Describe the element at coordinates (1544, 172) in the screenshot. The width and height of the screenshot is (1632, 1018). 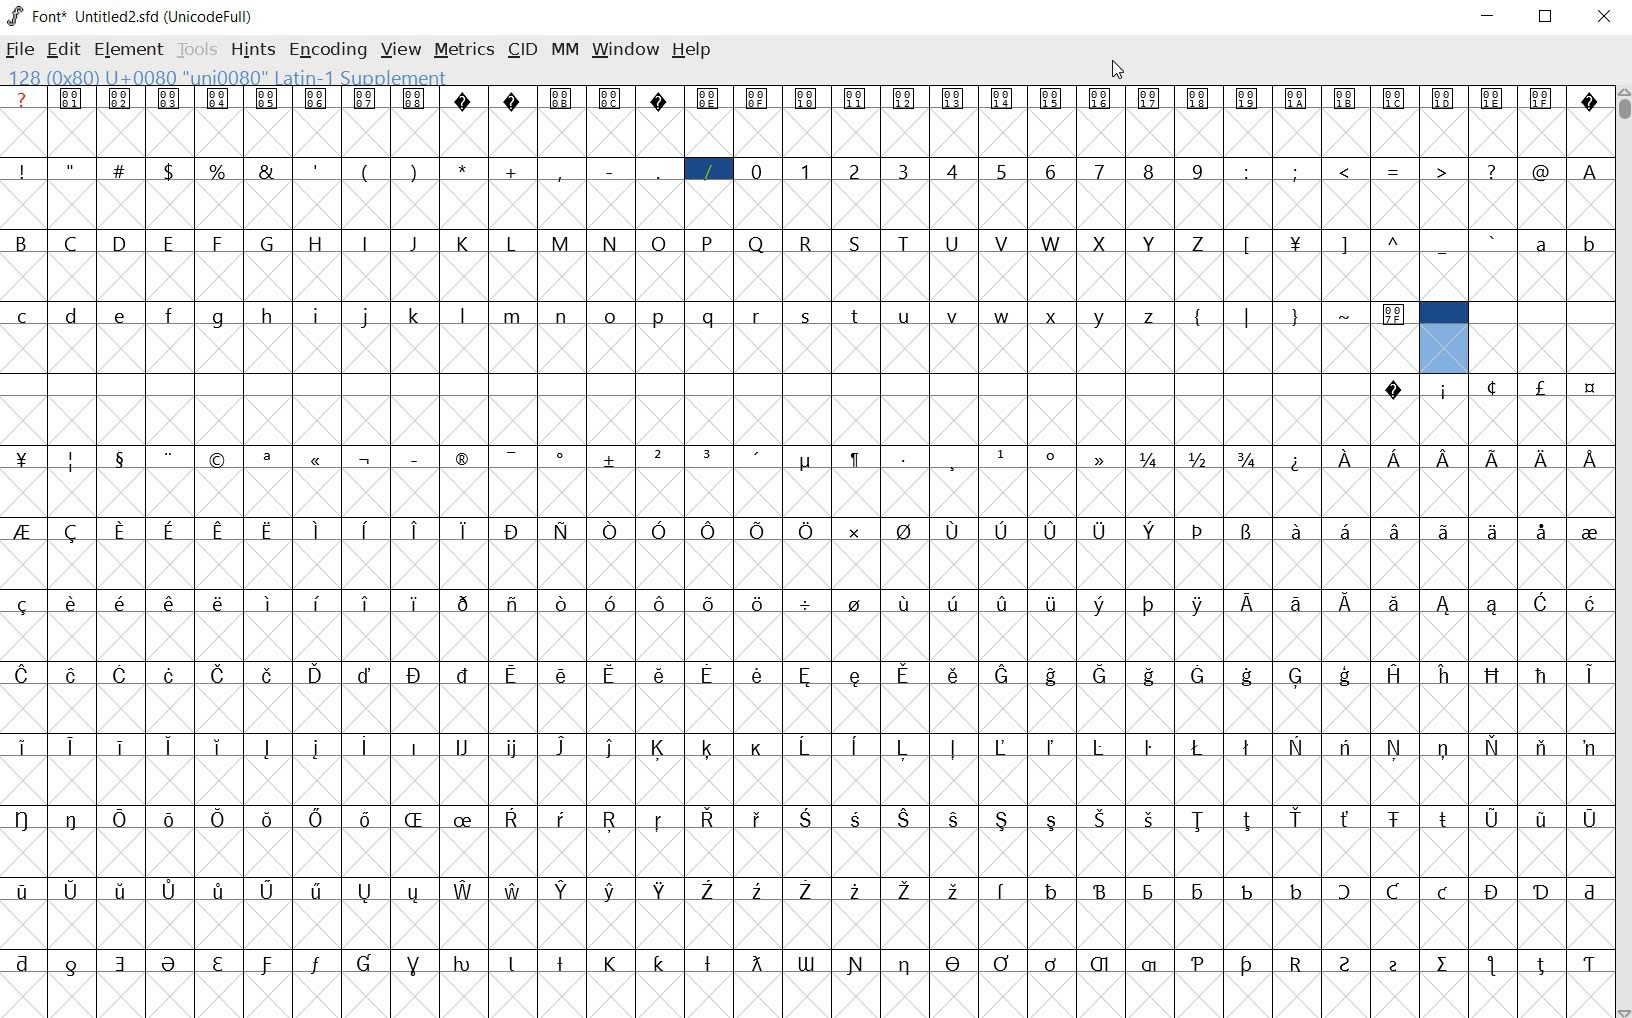
I see `@` at that location.